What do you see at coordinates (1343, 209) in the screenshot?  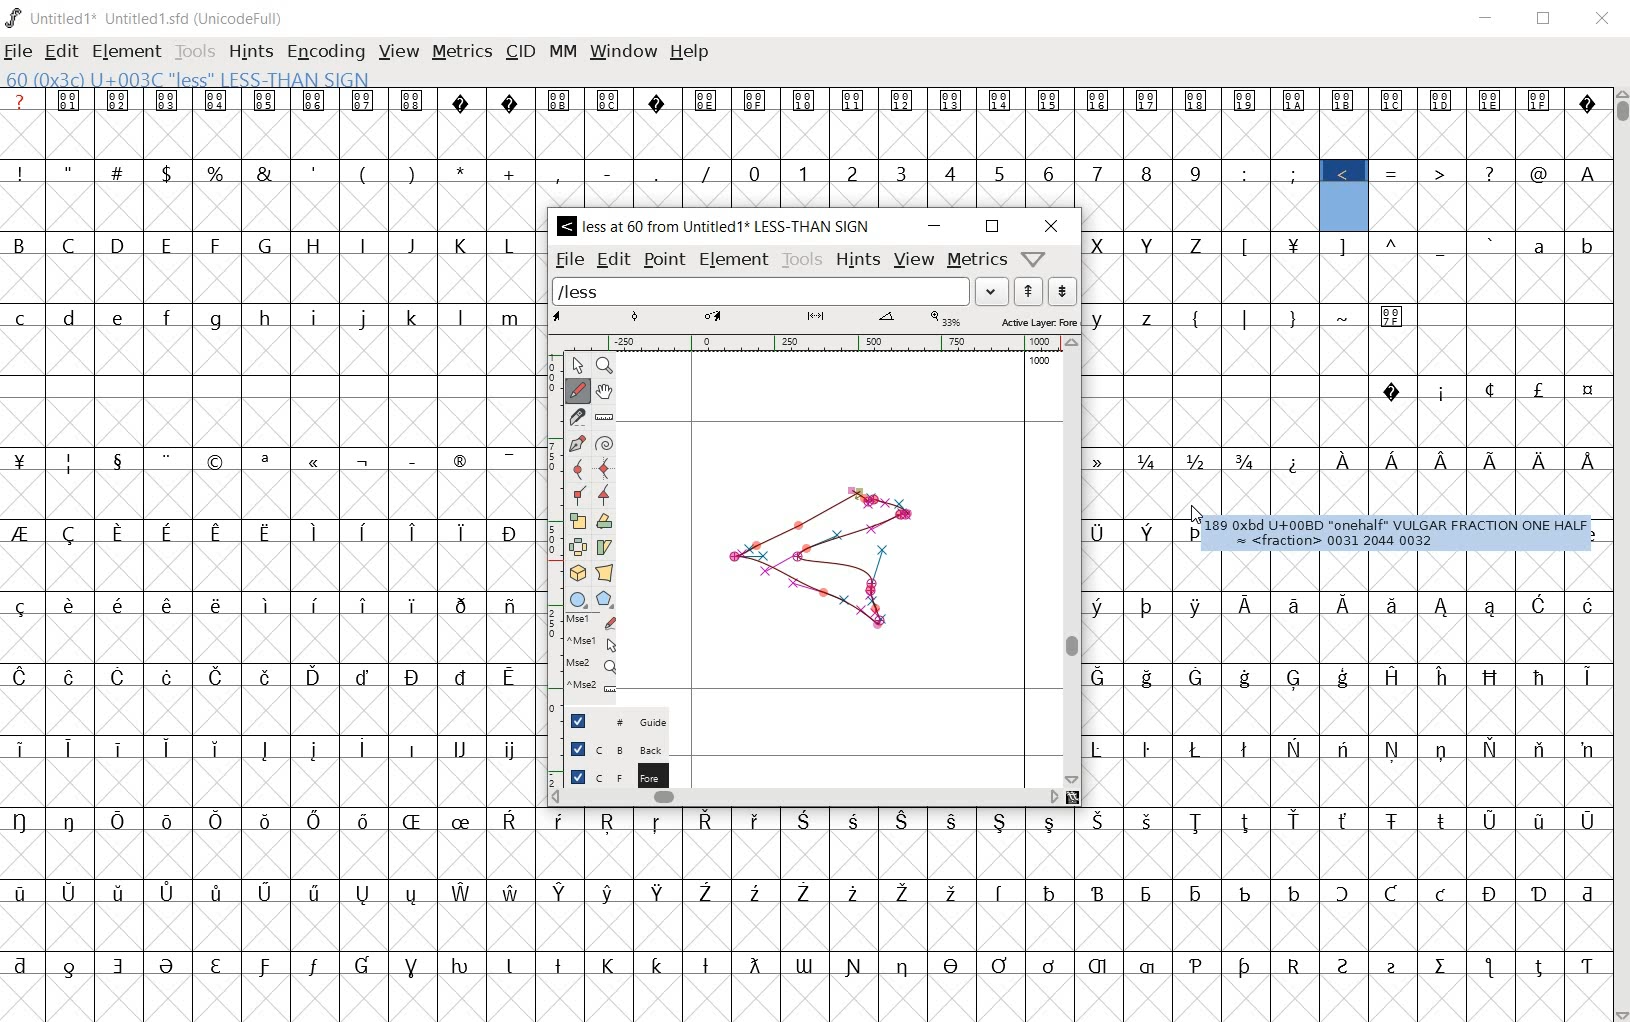 I see `selected cell` at bounding box center [1343, 209].